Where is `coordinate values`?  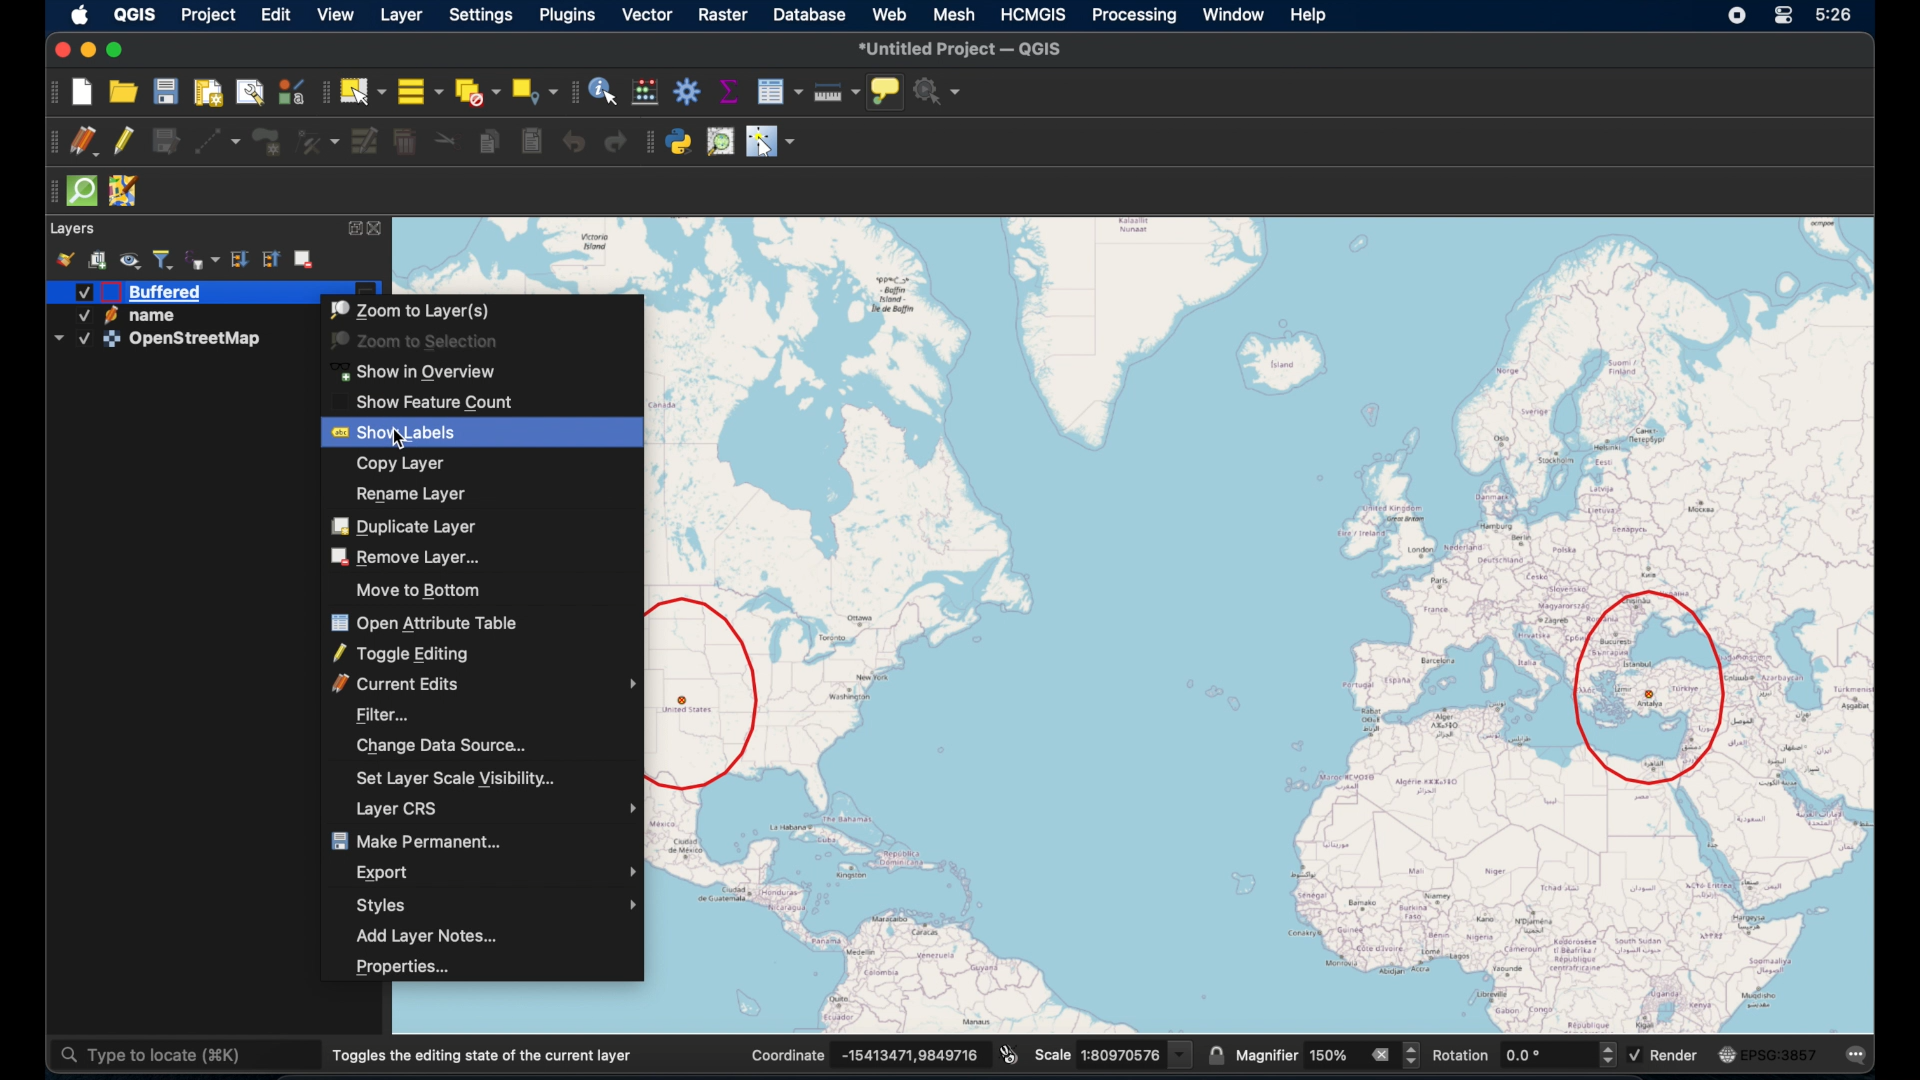 coordinate values is located at coordinates (912, 1053).